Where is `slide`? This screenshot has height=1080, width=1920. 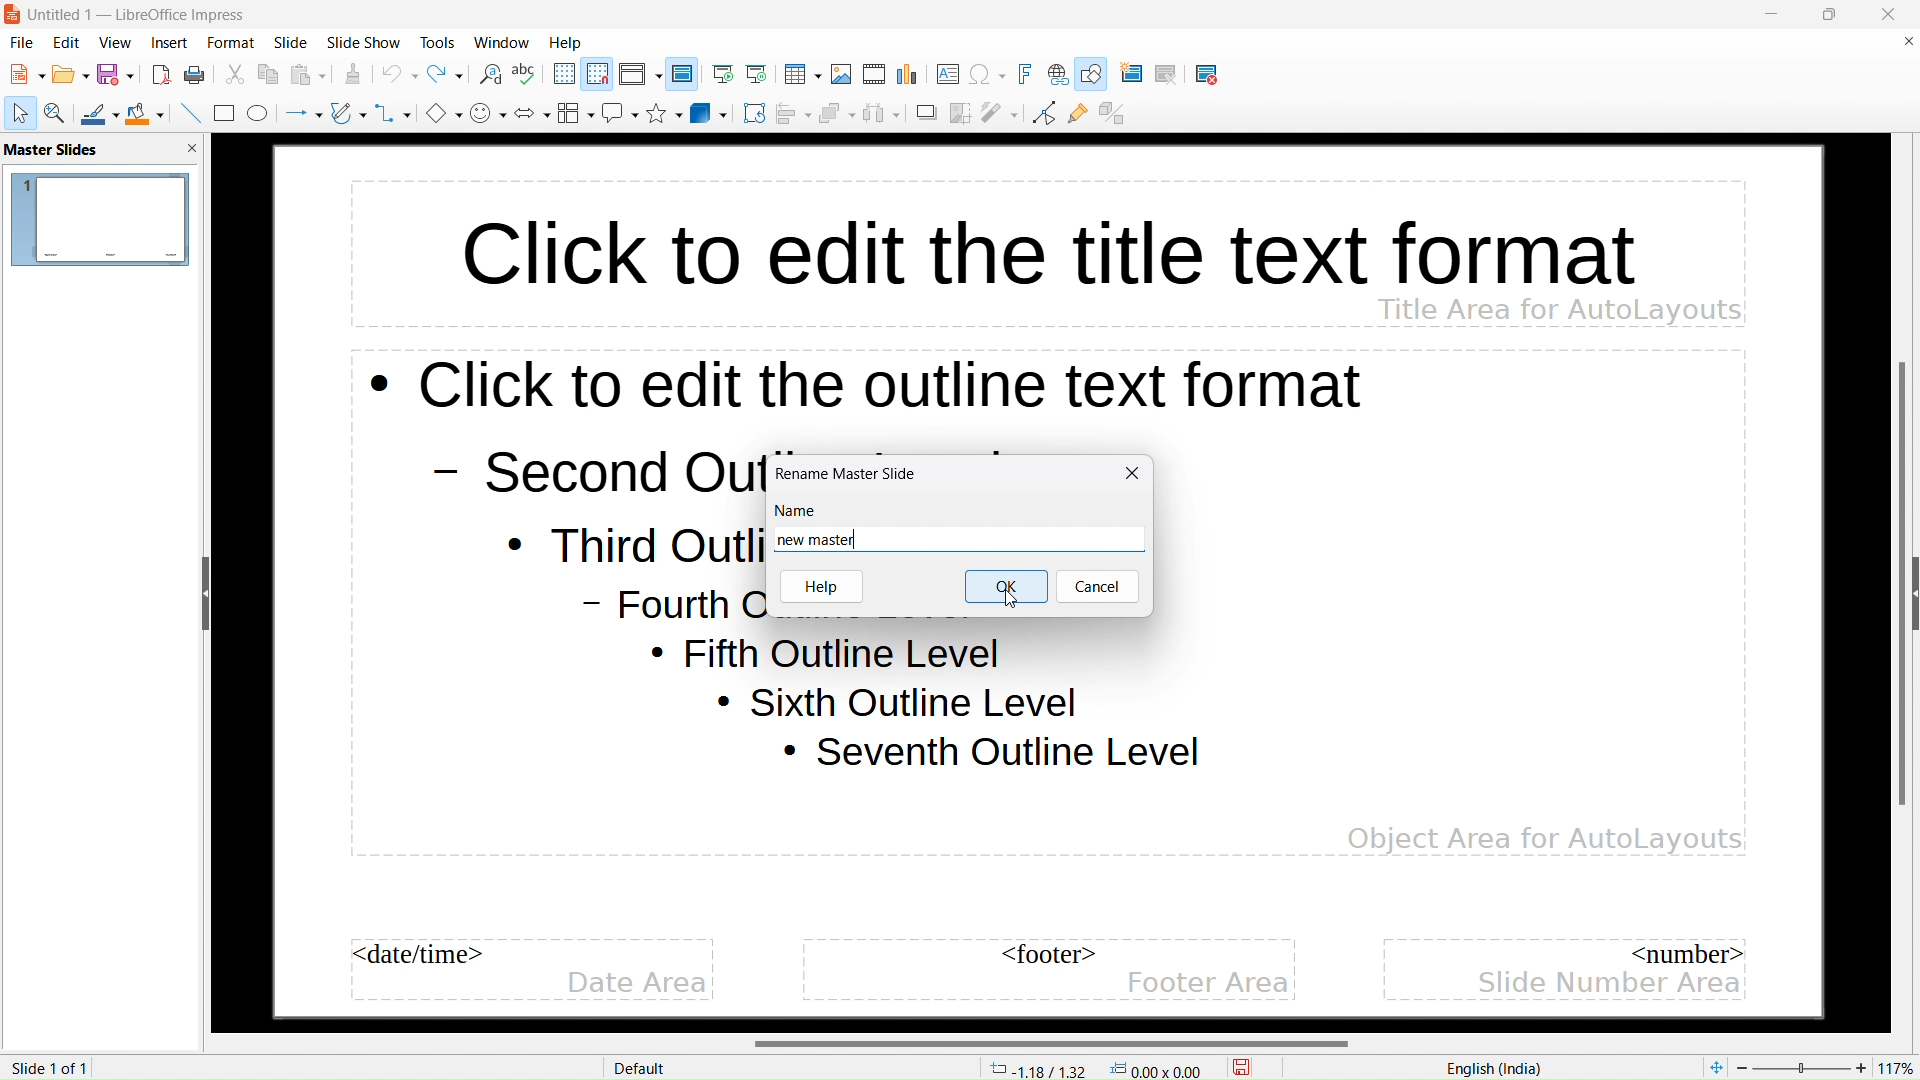 slide is located at coordinates (290, 42).